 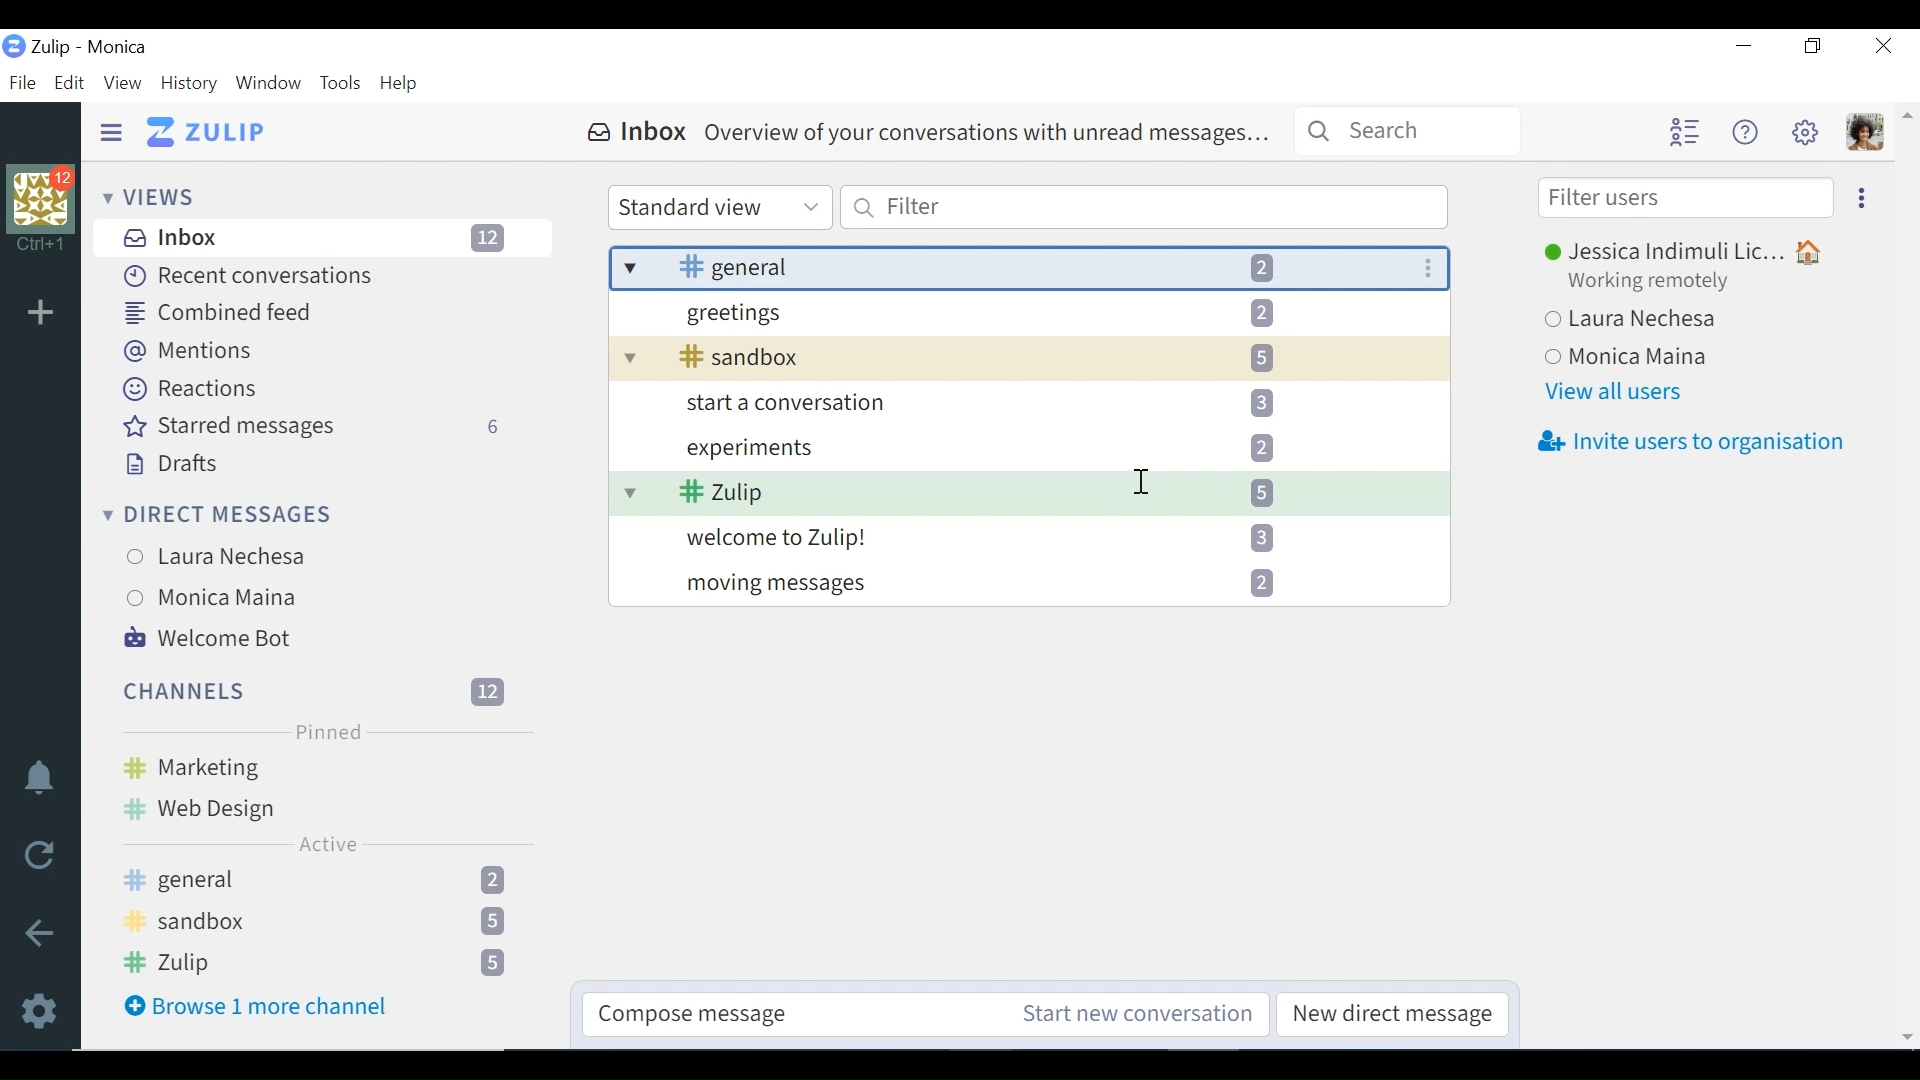 I want to click on I 5]
v  # 2ulip, so click(x=1008, y=491).